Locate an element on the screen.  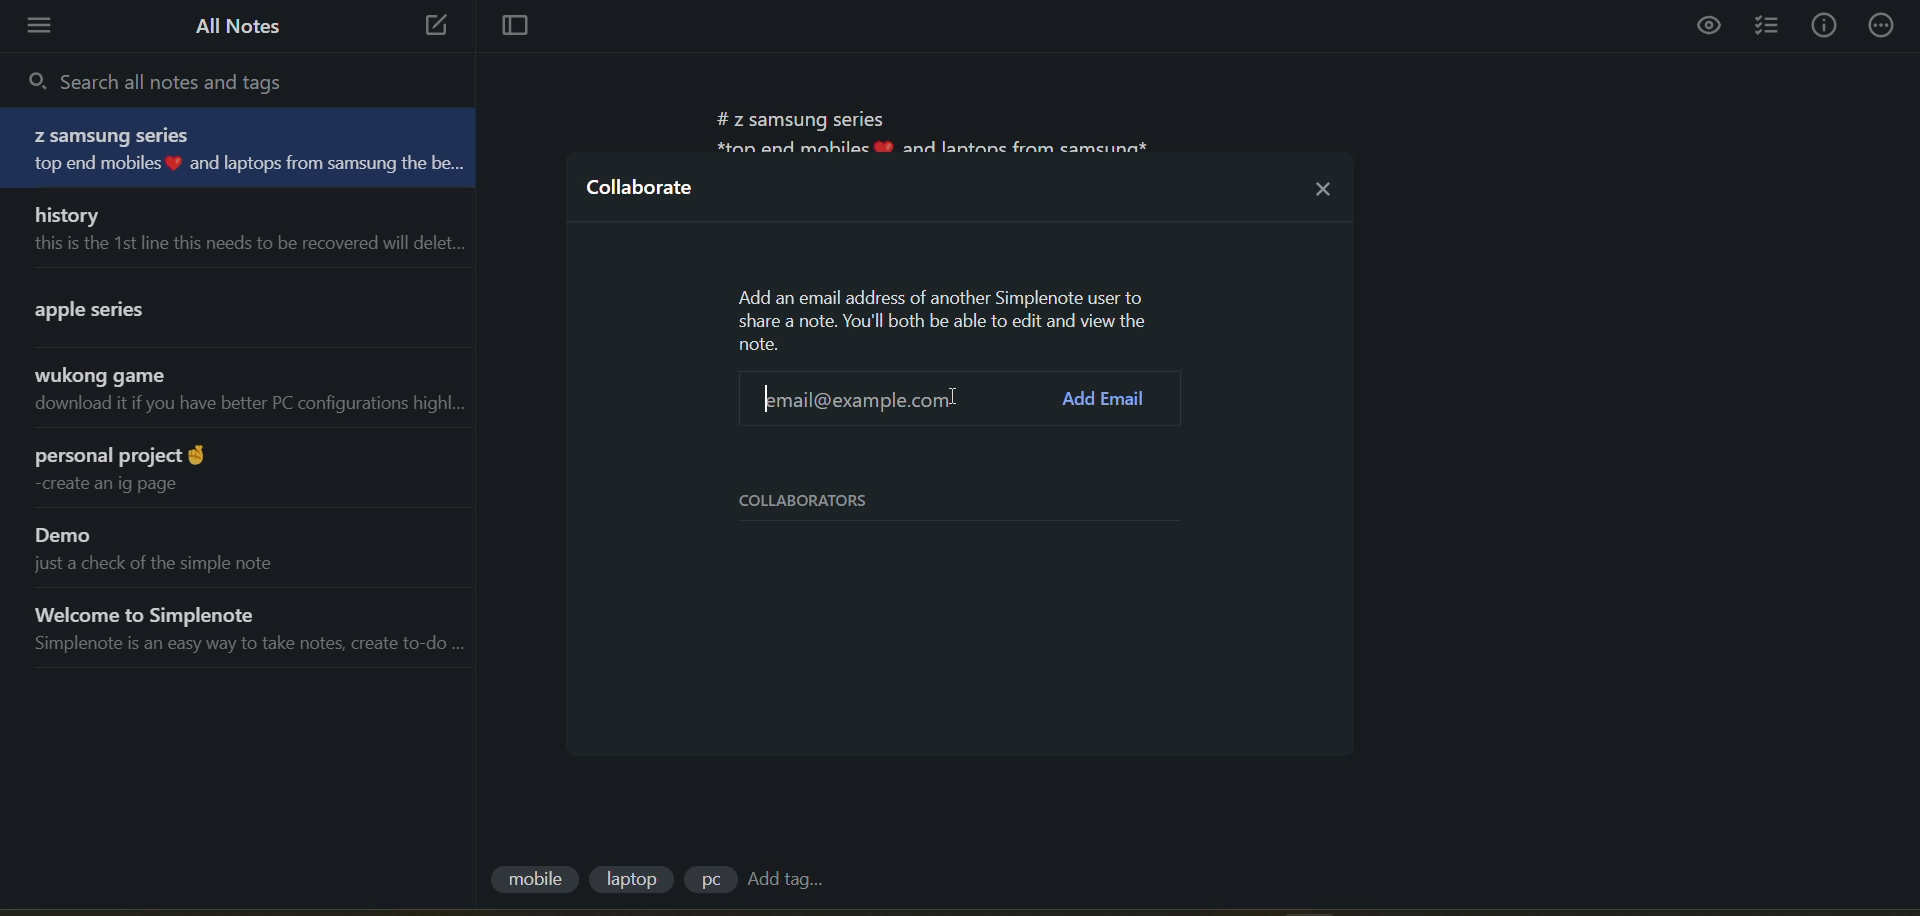
menu is located at coordinates (46, 26).